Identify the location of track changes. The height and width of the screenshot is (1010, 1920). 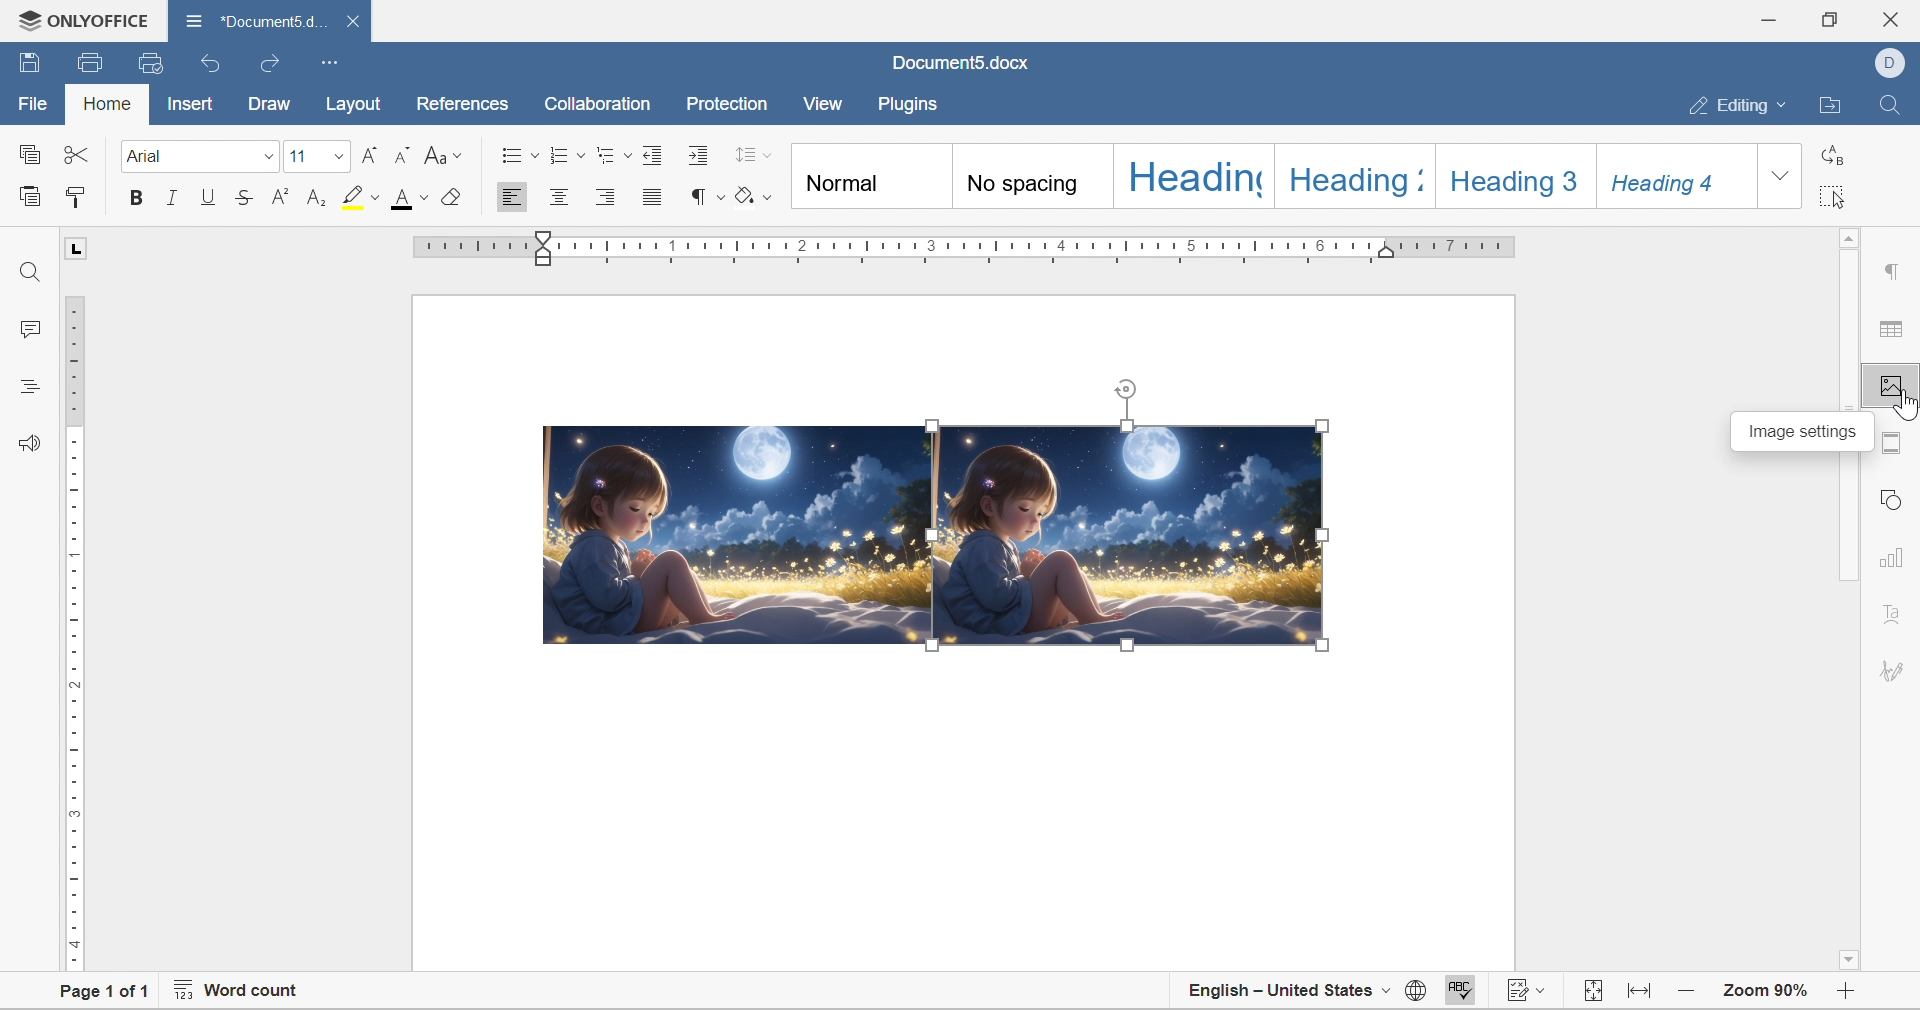
(1529, 985).